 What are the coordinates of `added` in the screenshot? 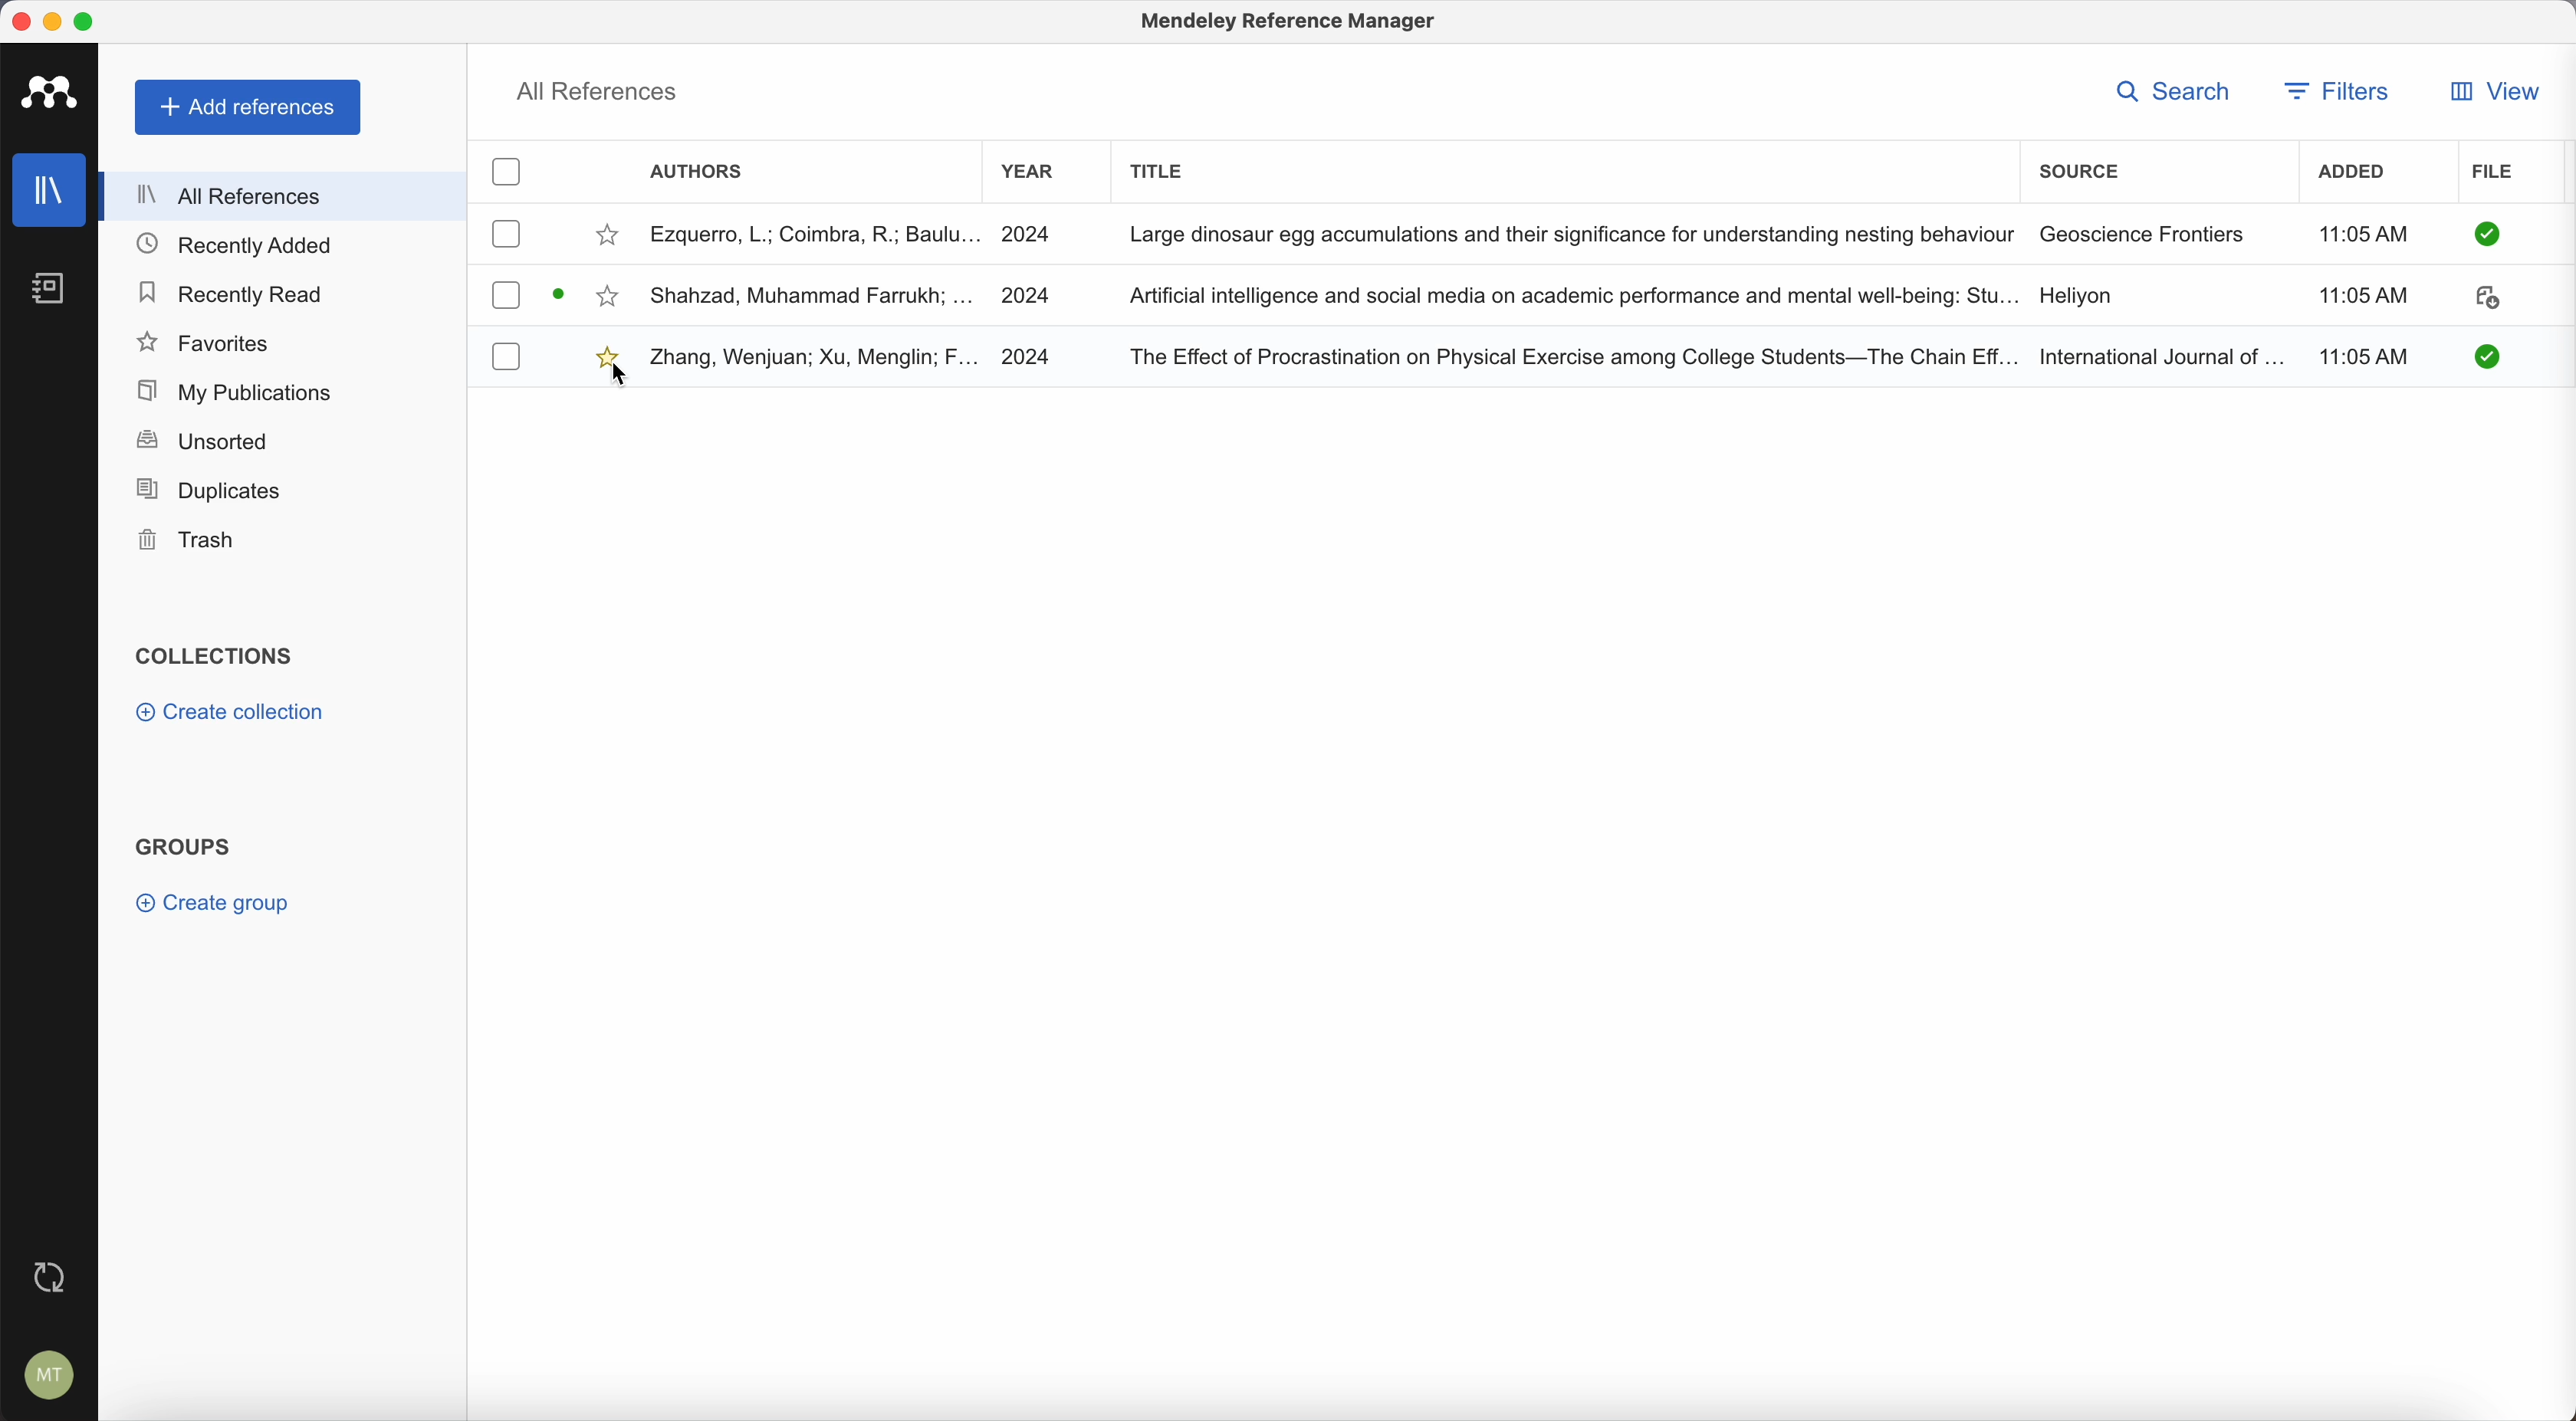 It's located at (2360, 175).